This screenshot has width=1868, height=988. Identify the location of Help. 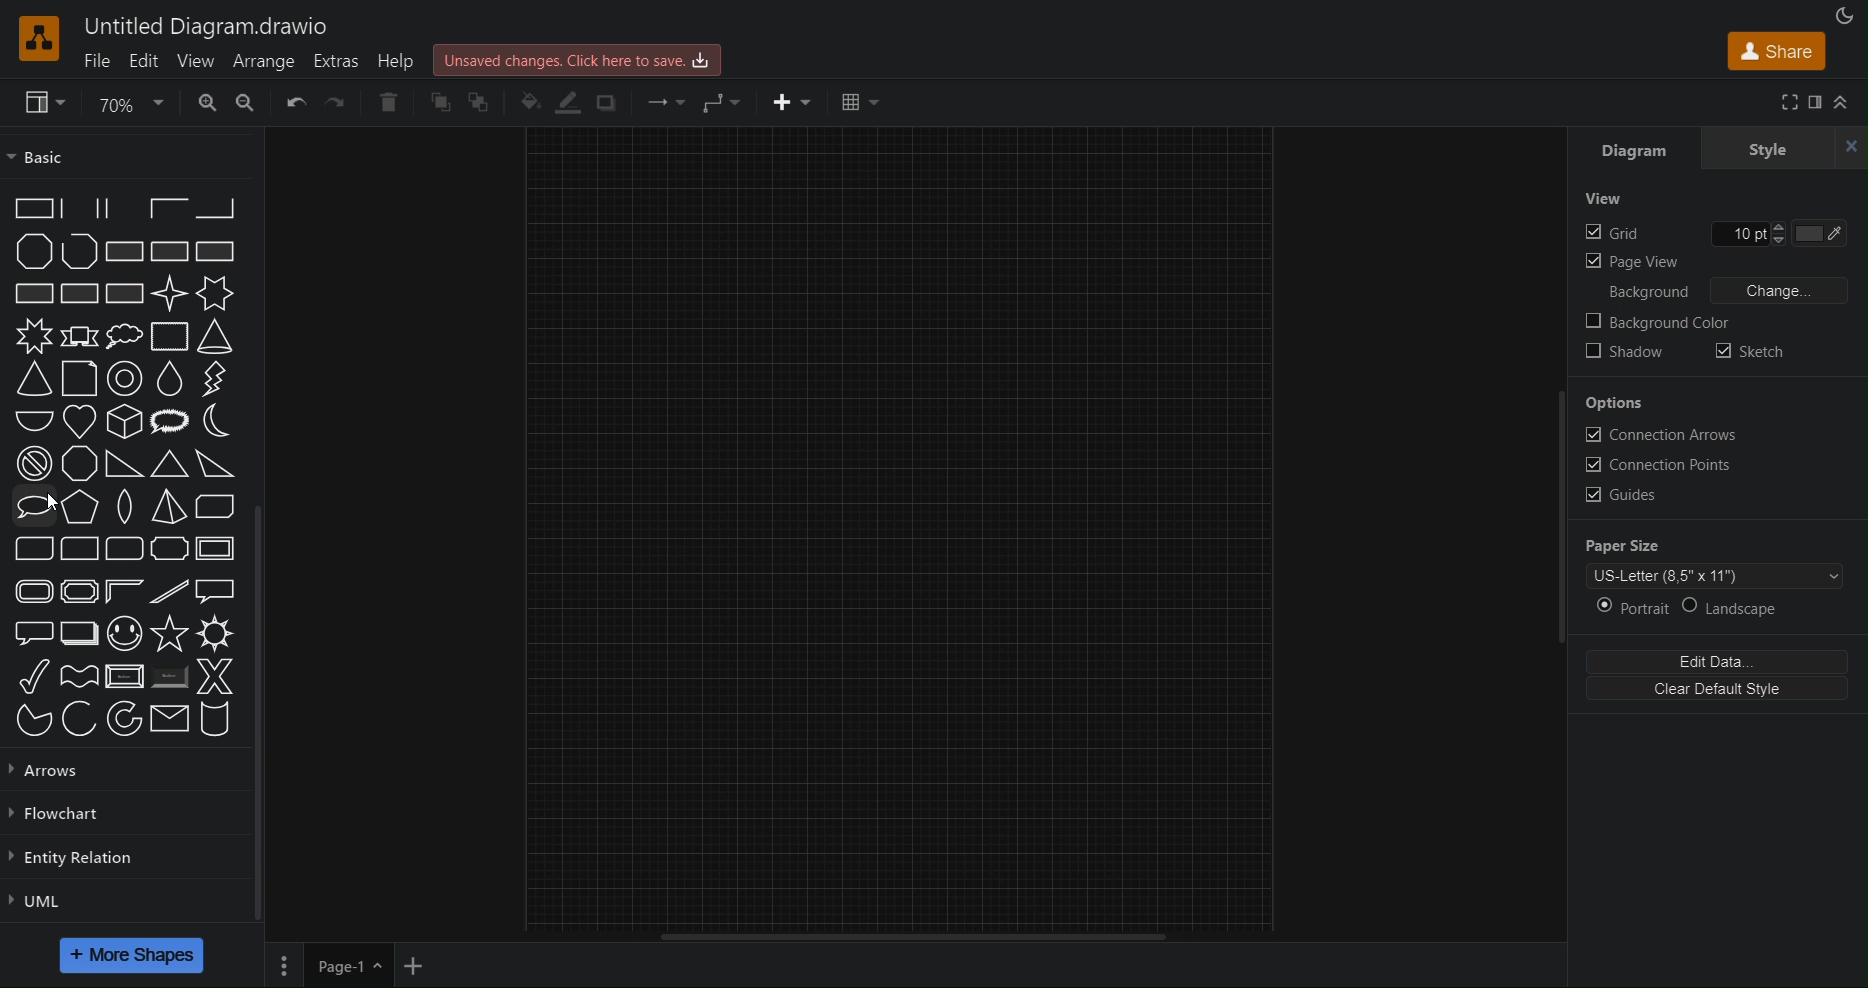
(400, 62).